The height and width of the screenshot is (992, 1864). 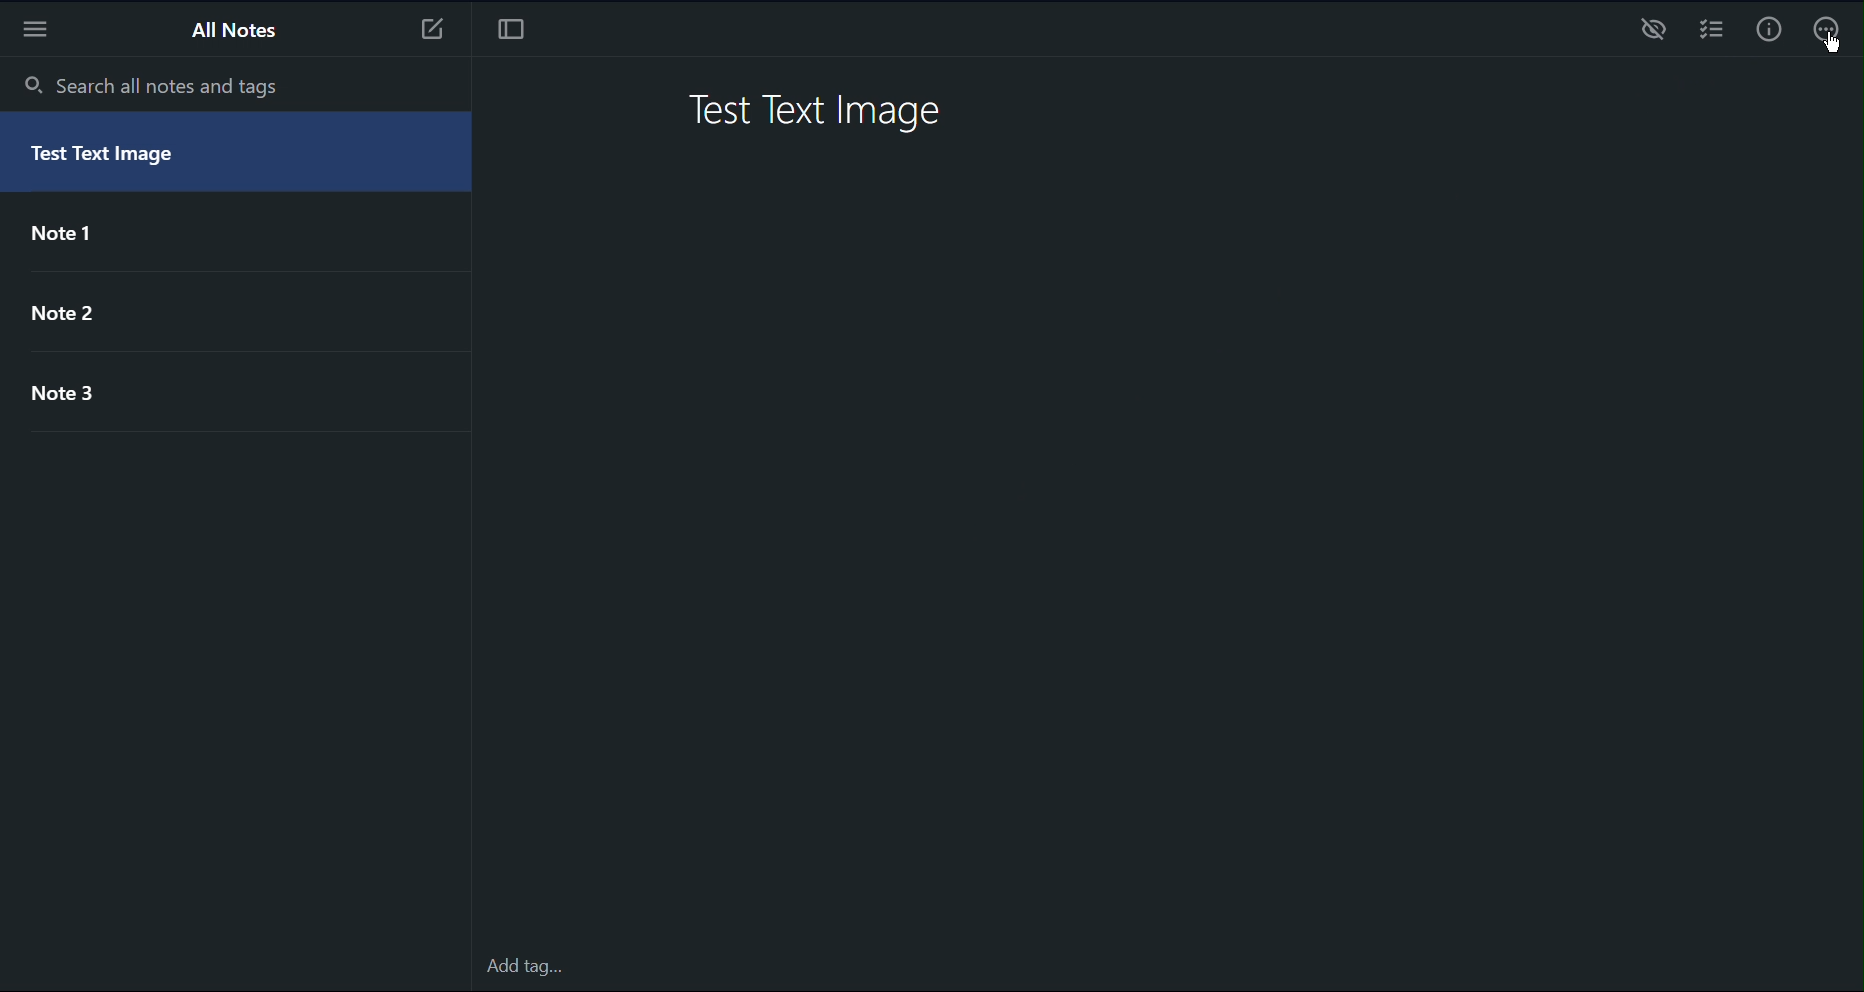 What do you see at coordinates (1655, 32) in the screenshot?
I see `Preview` at bounding box center [1655, 32].